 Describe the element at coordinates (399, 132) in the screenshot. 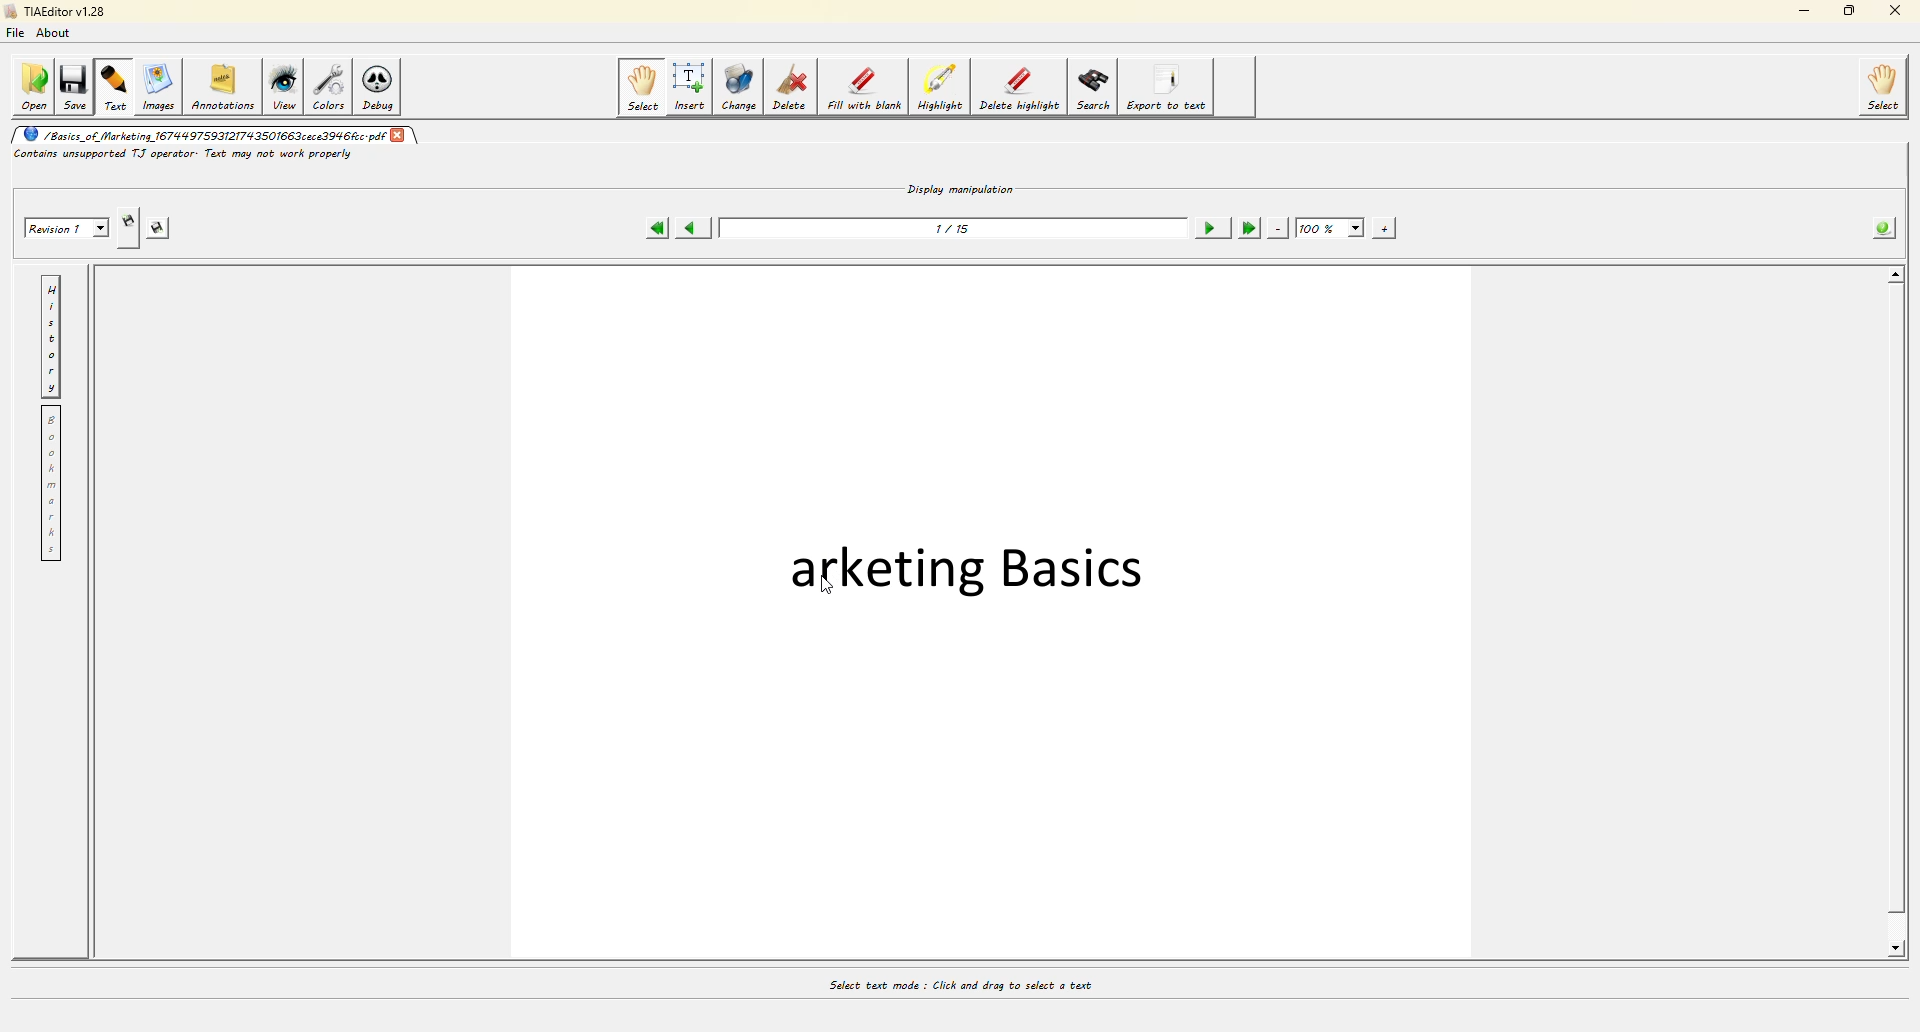

I see `close` at that location.